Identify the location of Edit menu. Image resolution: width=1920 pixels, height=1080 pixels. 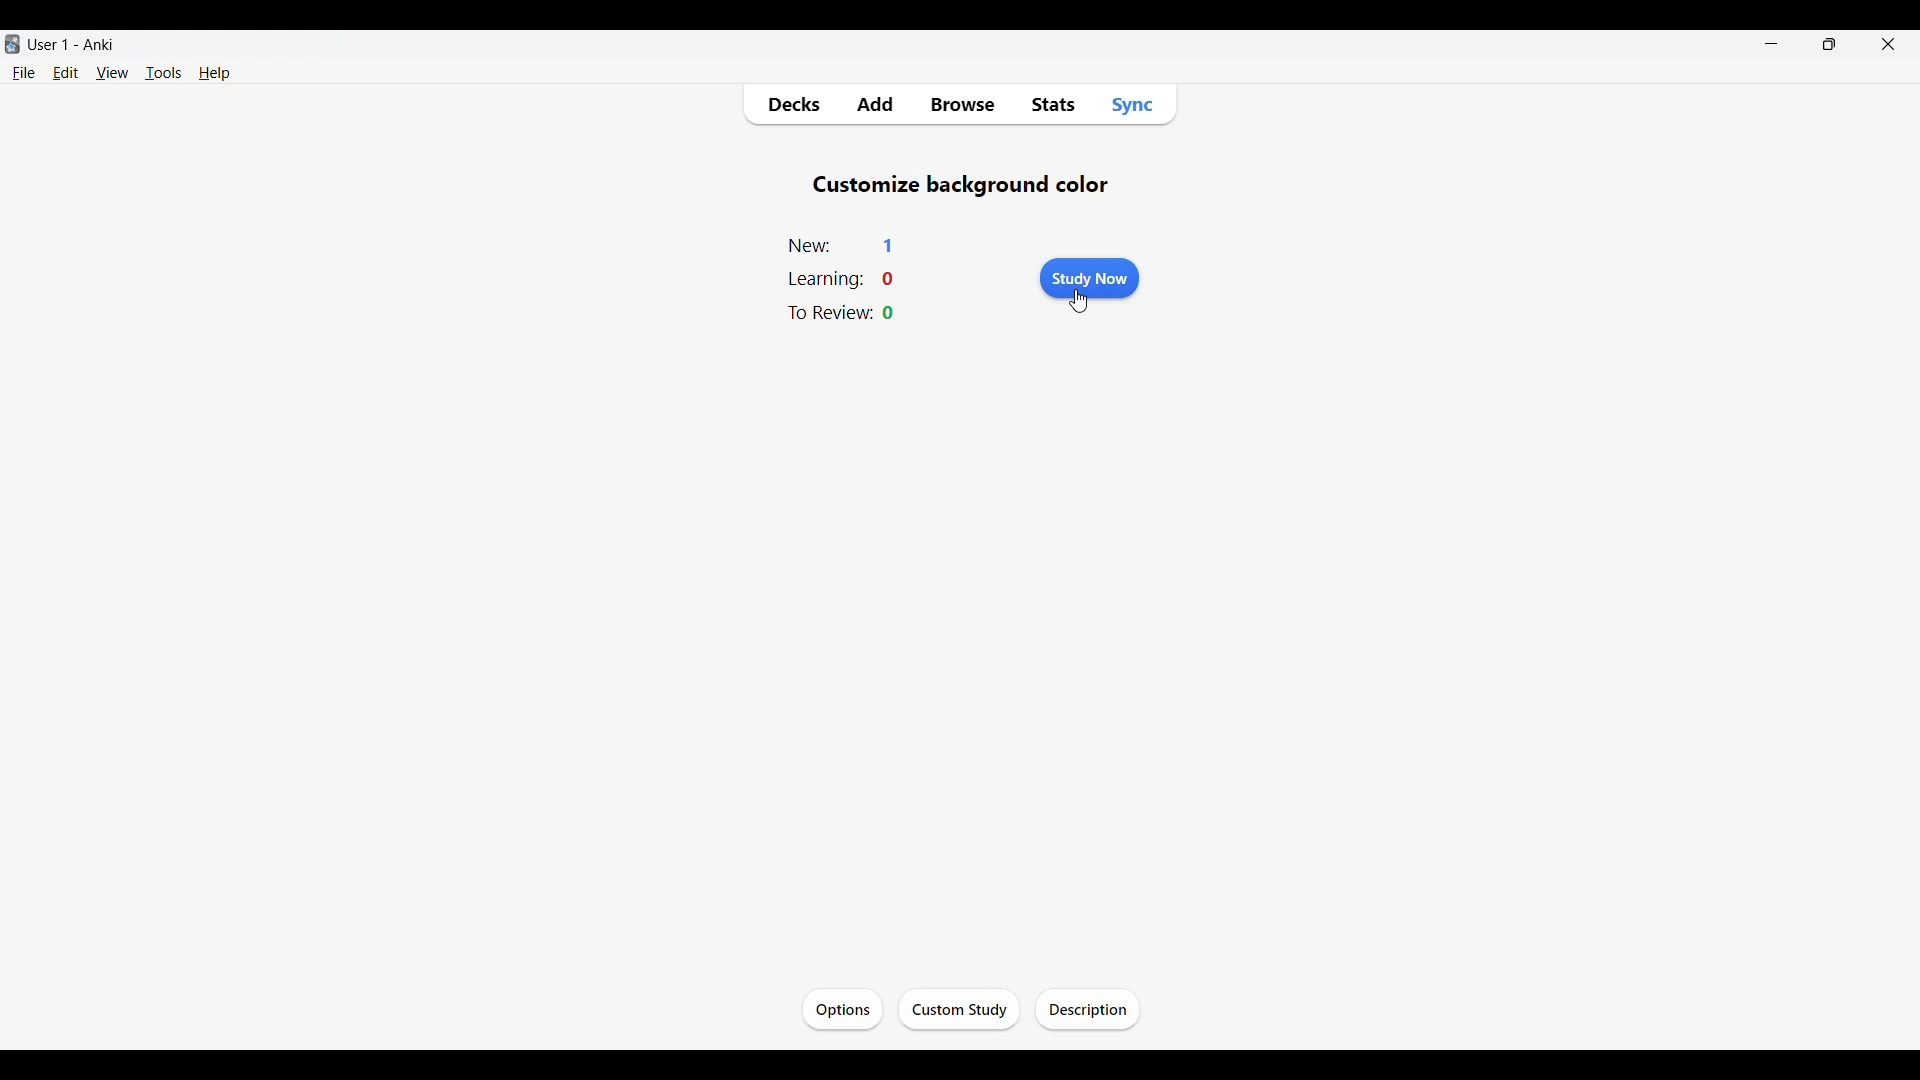
(66, 72).